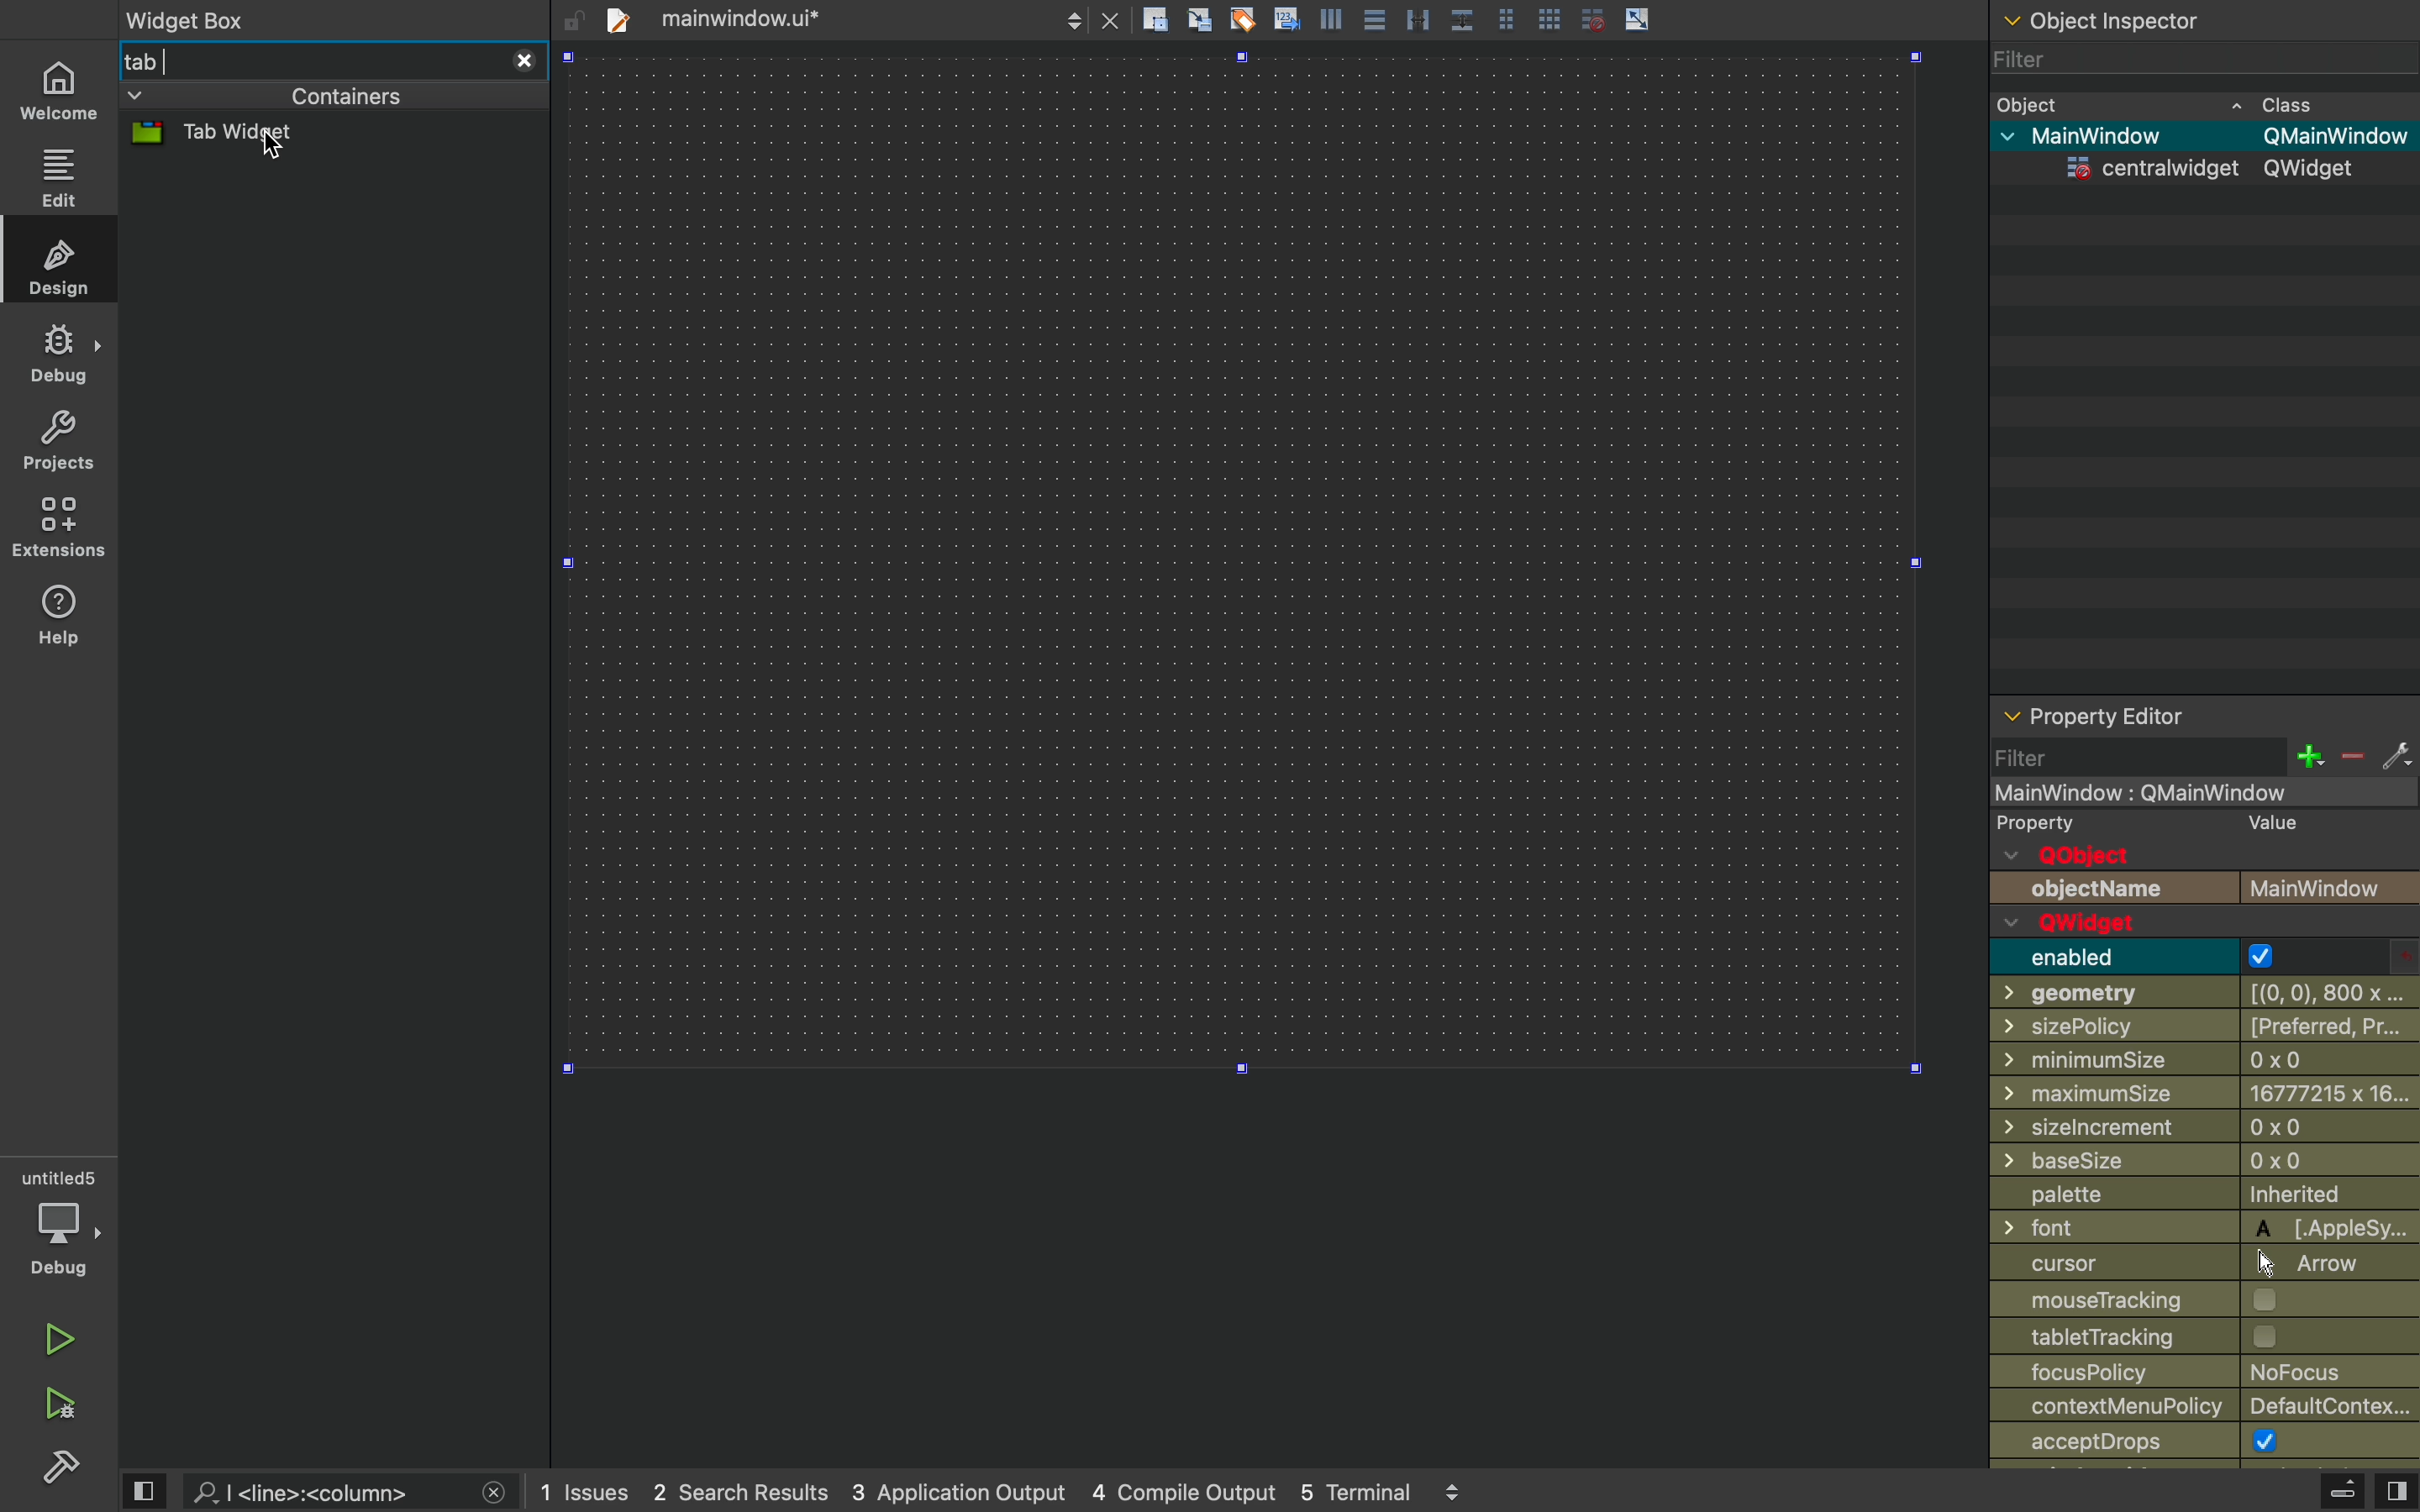  What do you see at coordinates (2200, 1131) in the screenshot?
I see `` at bounding box center [2200, 1131].